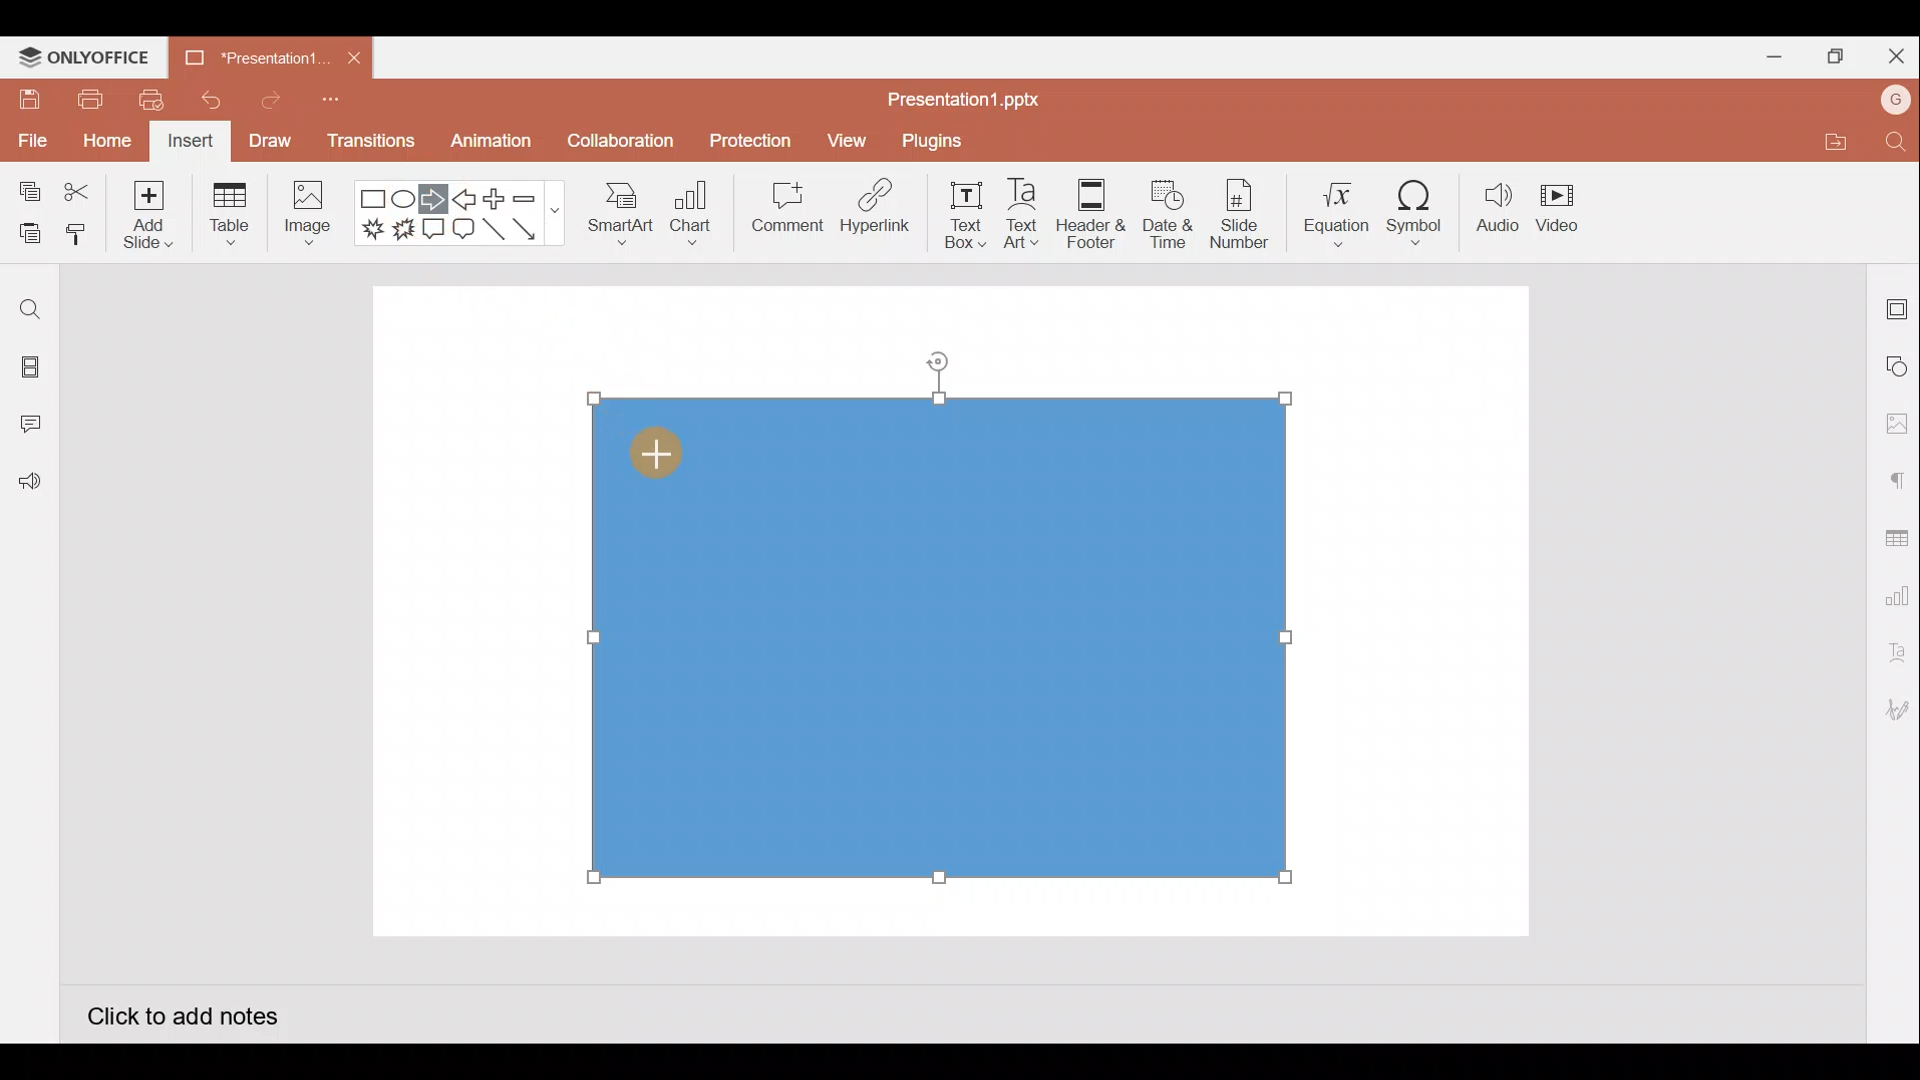 This screenshot has height=1080, width=1920. I want to click on ONLYOFFICE, so click(85, 57).